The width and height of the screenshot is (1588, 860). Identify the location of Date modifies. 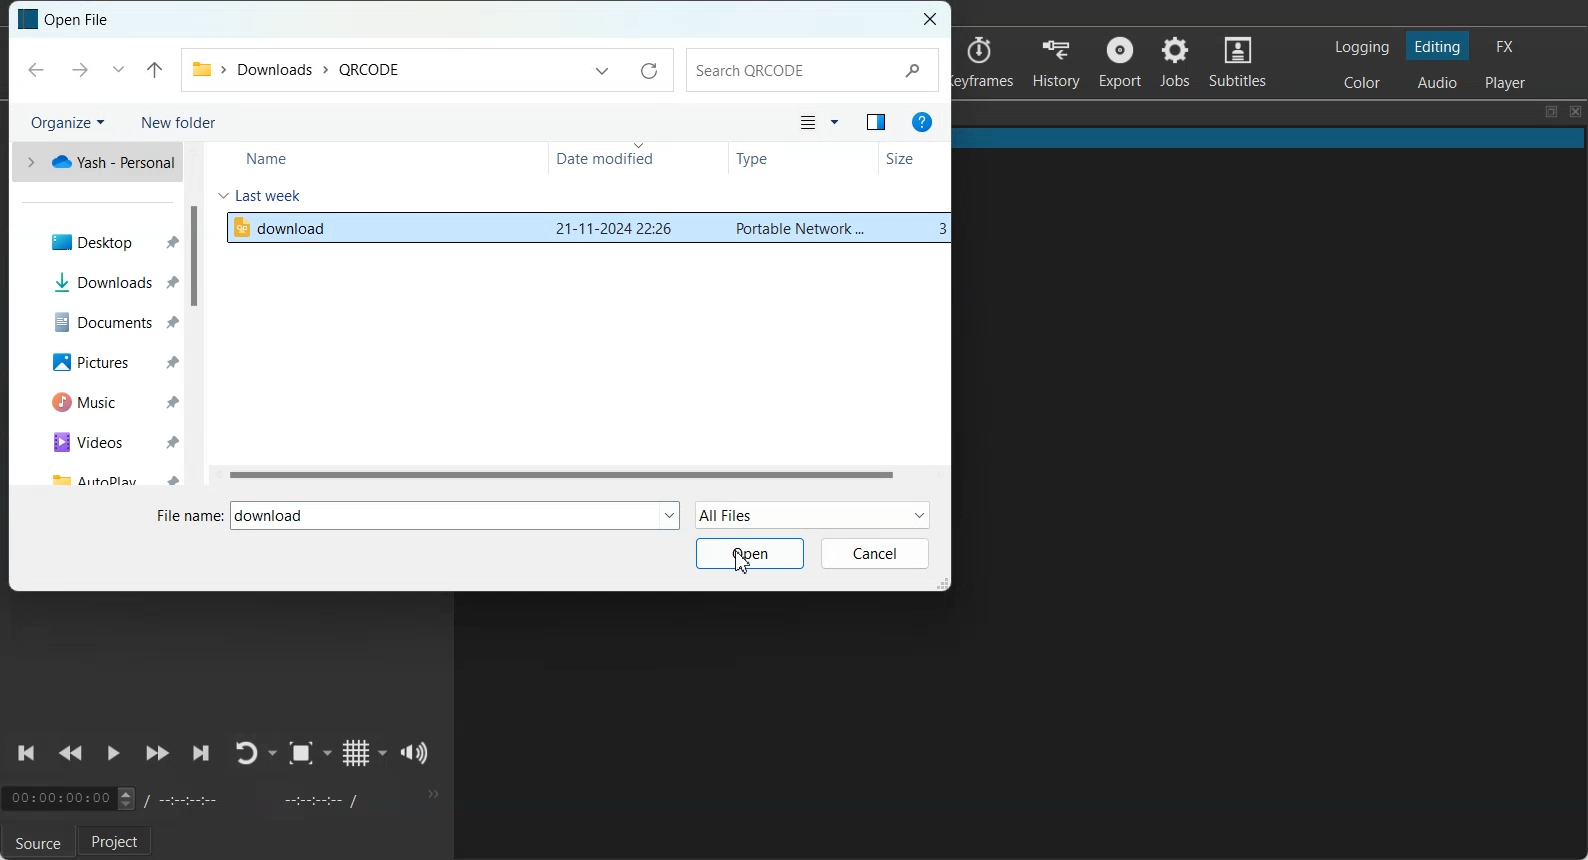
(614, 155).